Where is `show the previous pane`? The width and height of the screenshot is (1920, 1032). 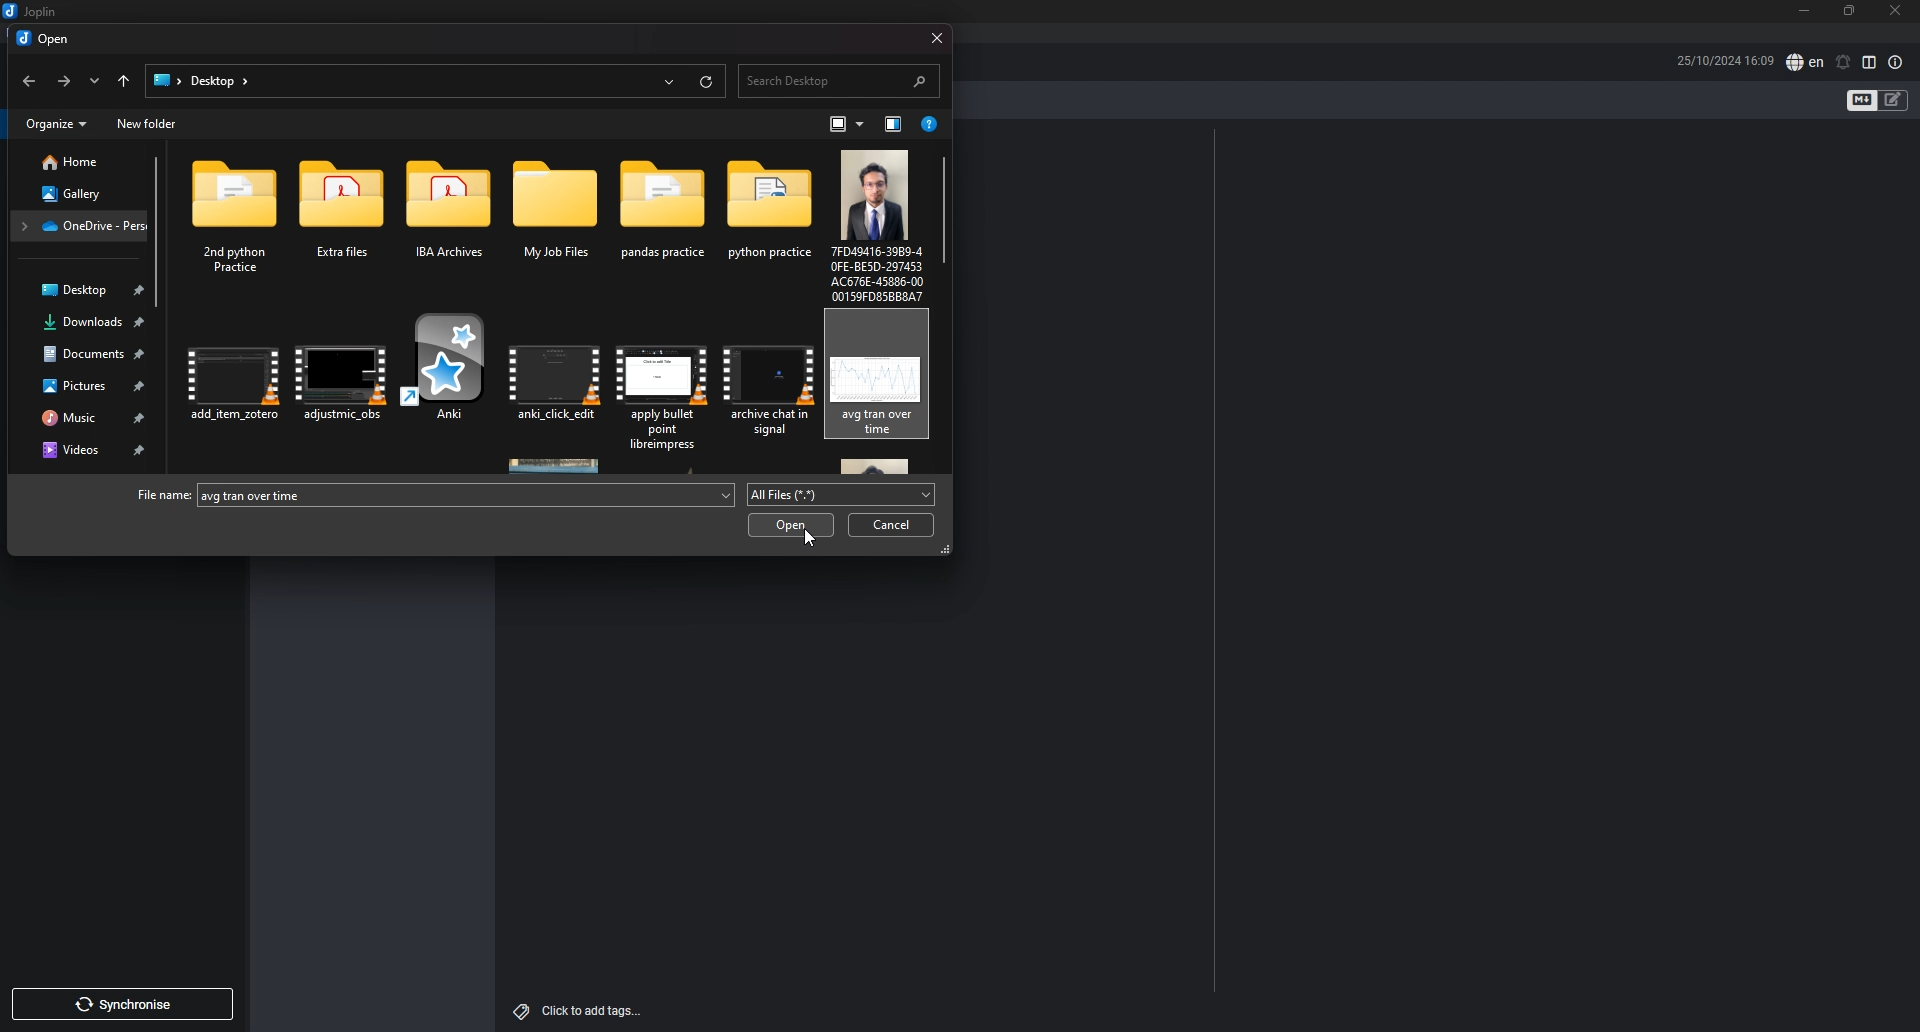
show the previous pane is located at coordinates (894, 124).